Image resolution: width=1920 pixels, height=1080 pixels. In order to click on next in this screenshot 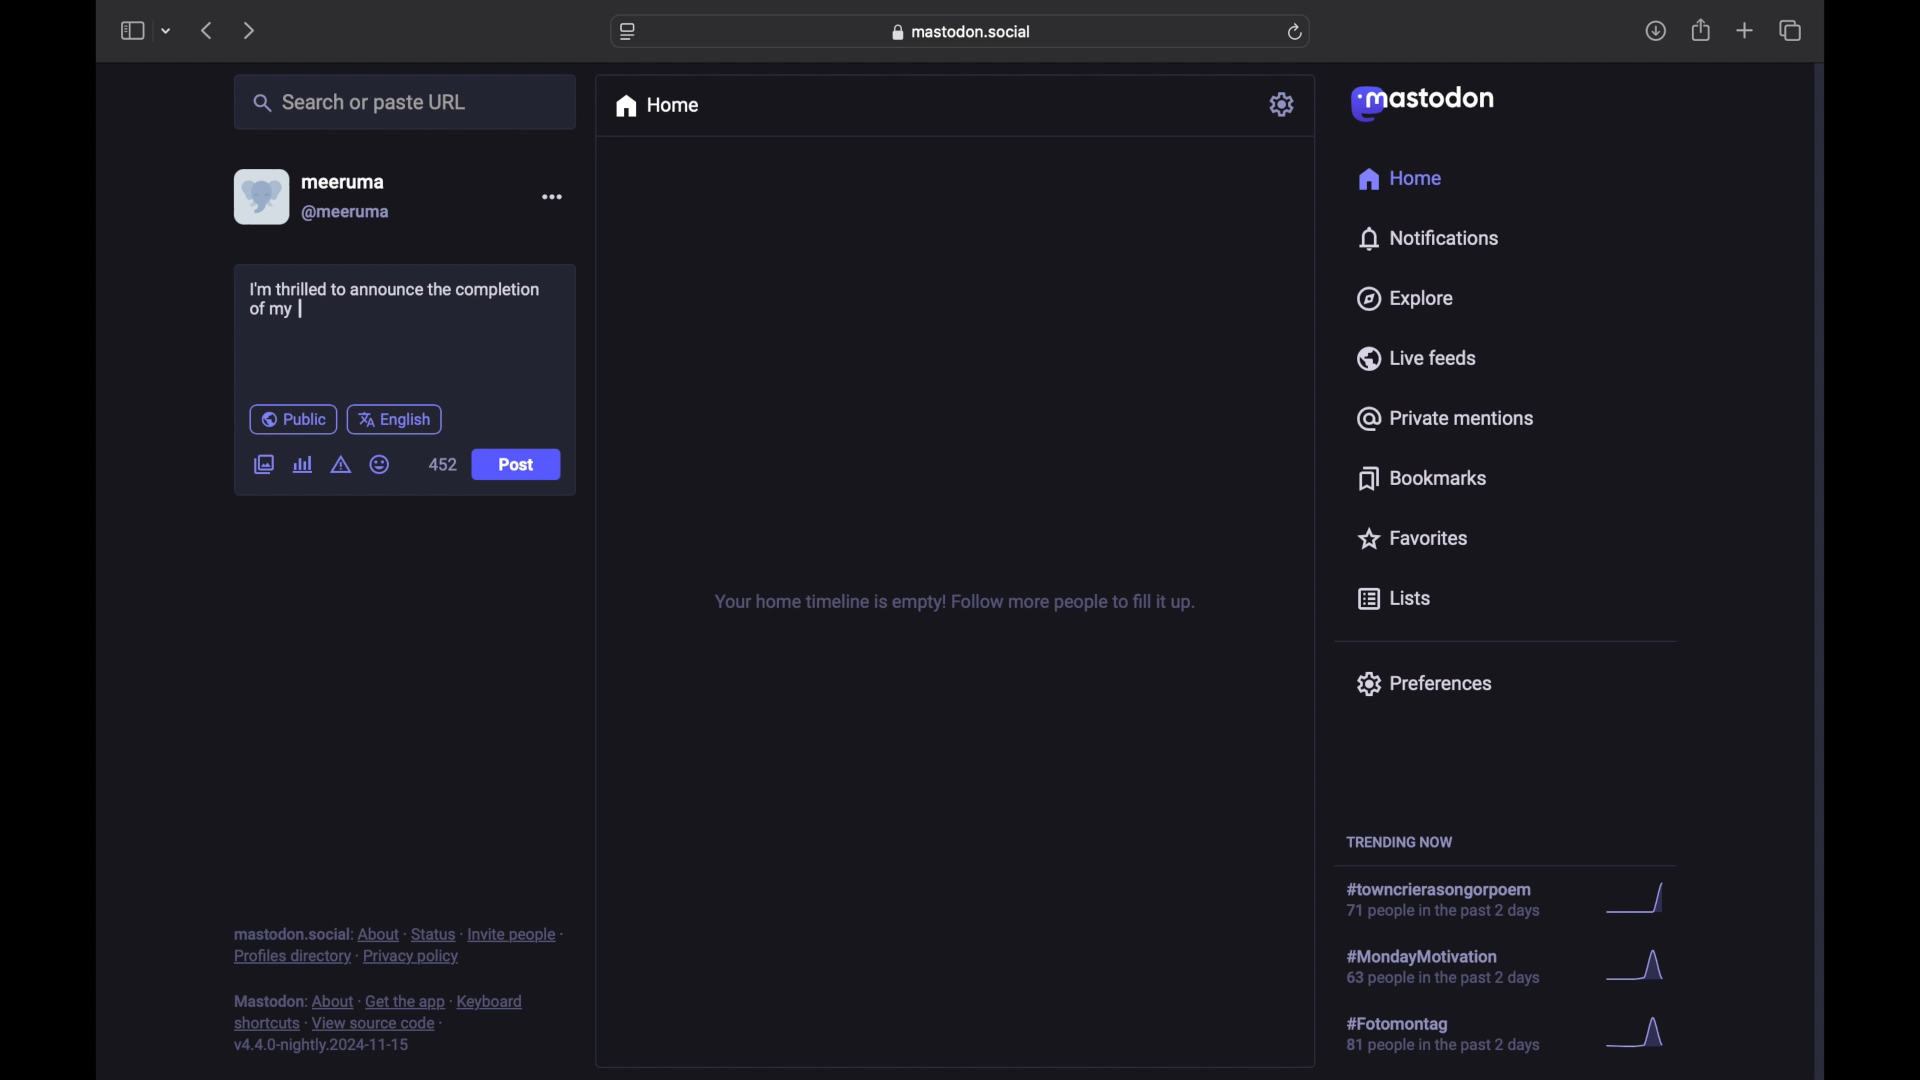, I will do `click(248, 32)`.